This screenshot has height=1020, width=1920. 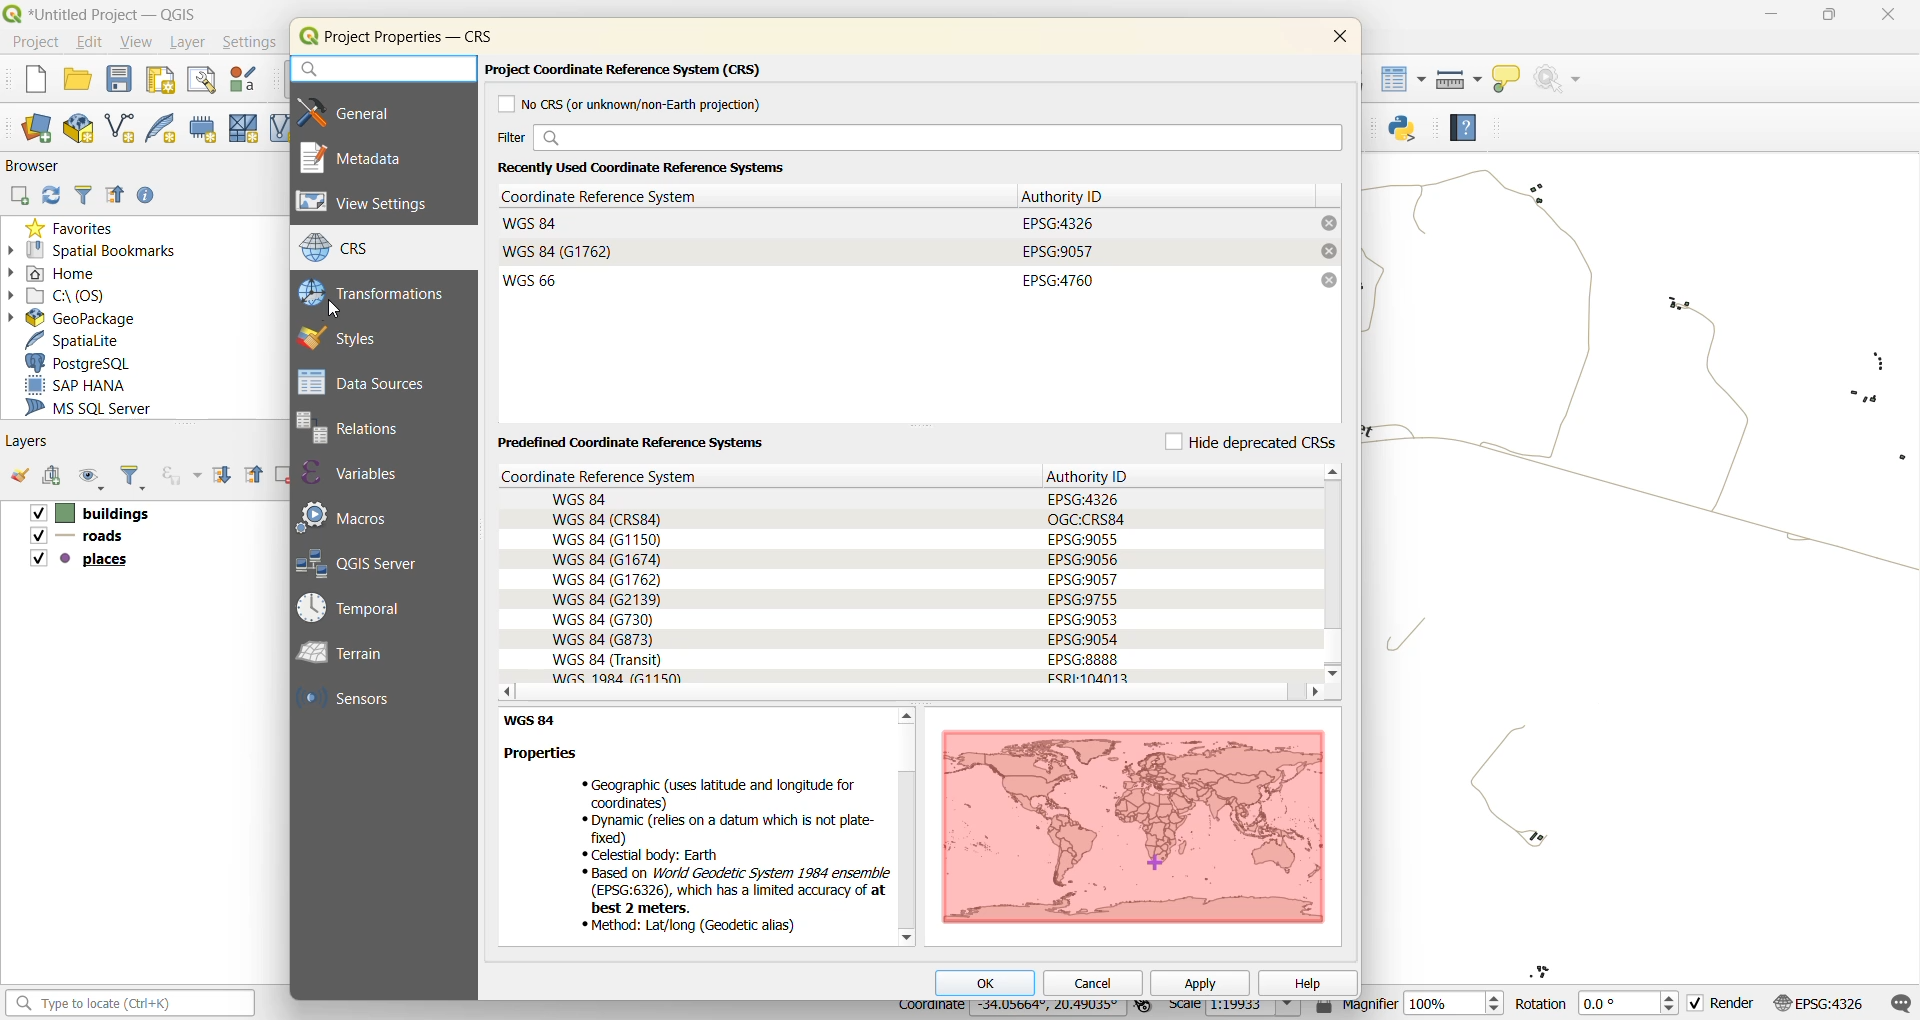 What do you see at coordinates (279, 128) in the screenshot?
I see `new virtual layout` at bounding box center [279, 128].